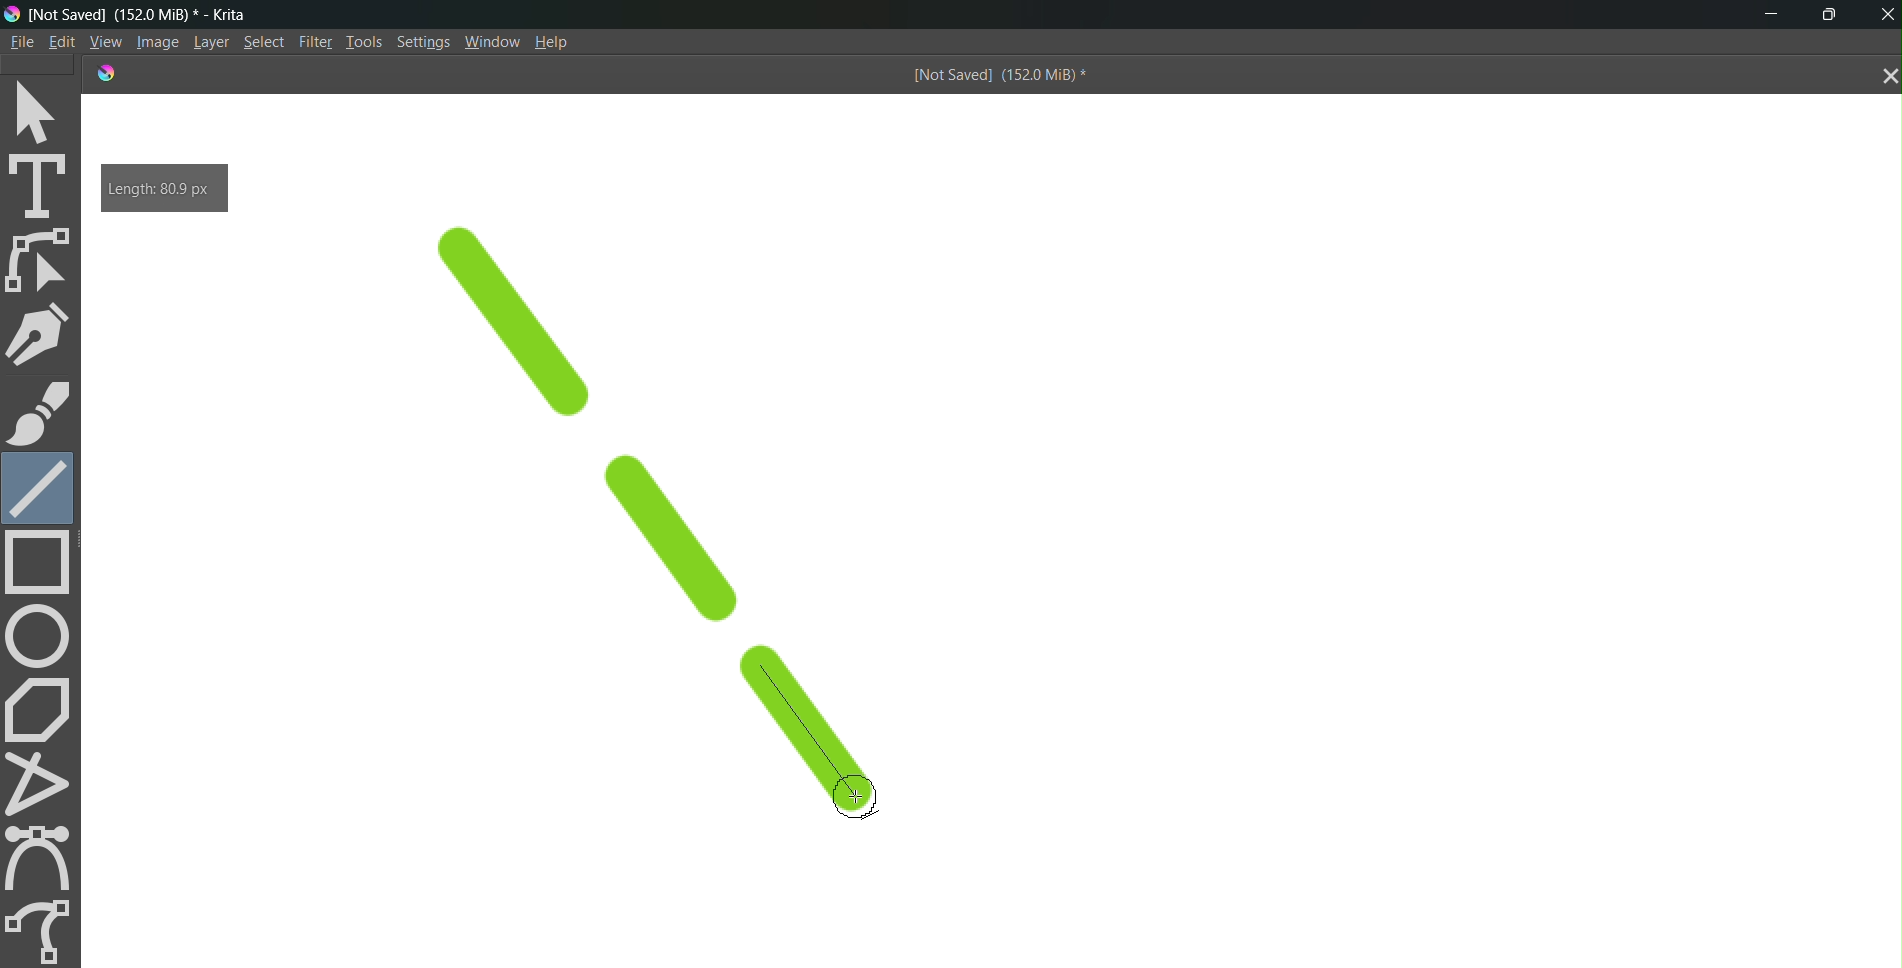  What do you see at coordinates (43, 110) in the screenshot?
I see `select` at bounding box center [43, 110].